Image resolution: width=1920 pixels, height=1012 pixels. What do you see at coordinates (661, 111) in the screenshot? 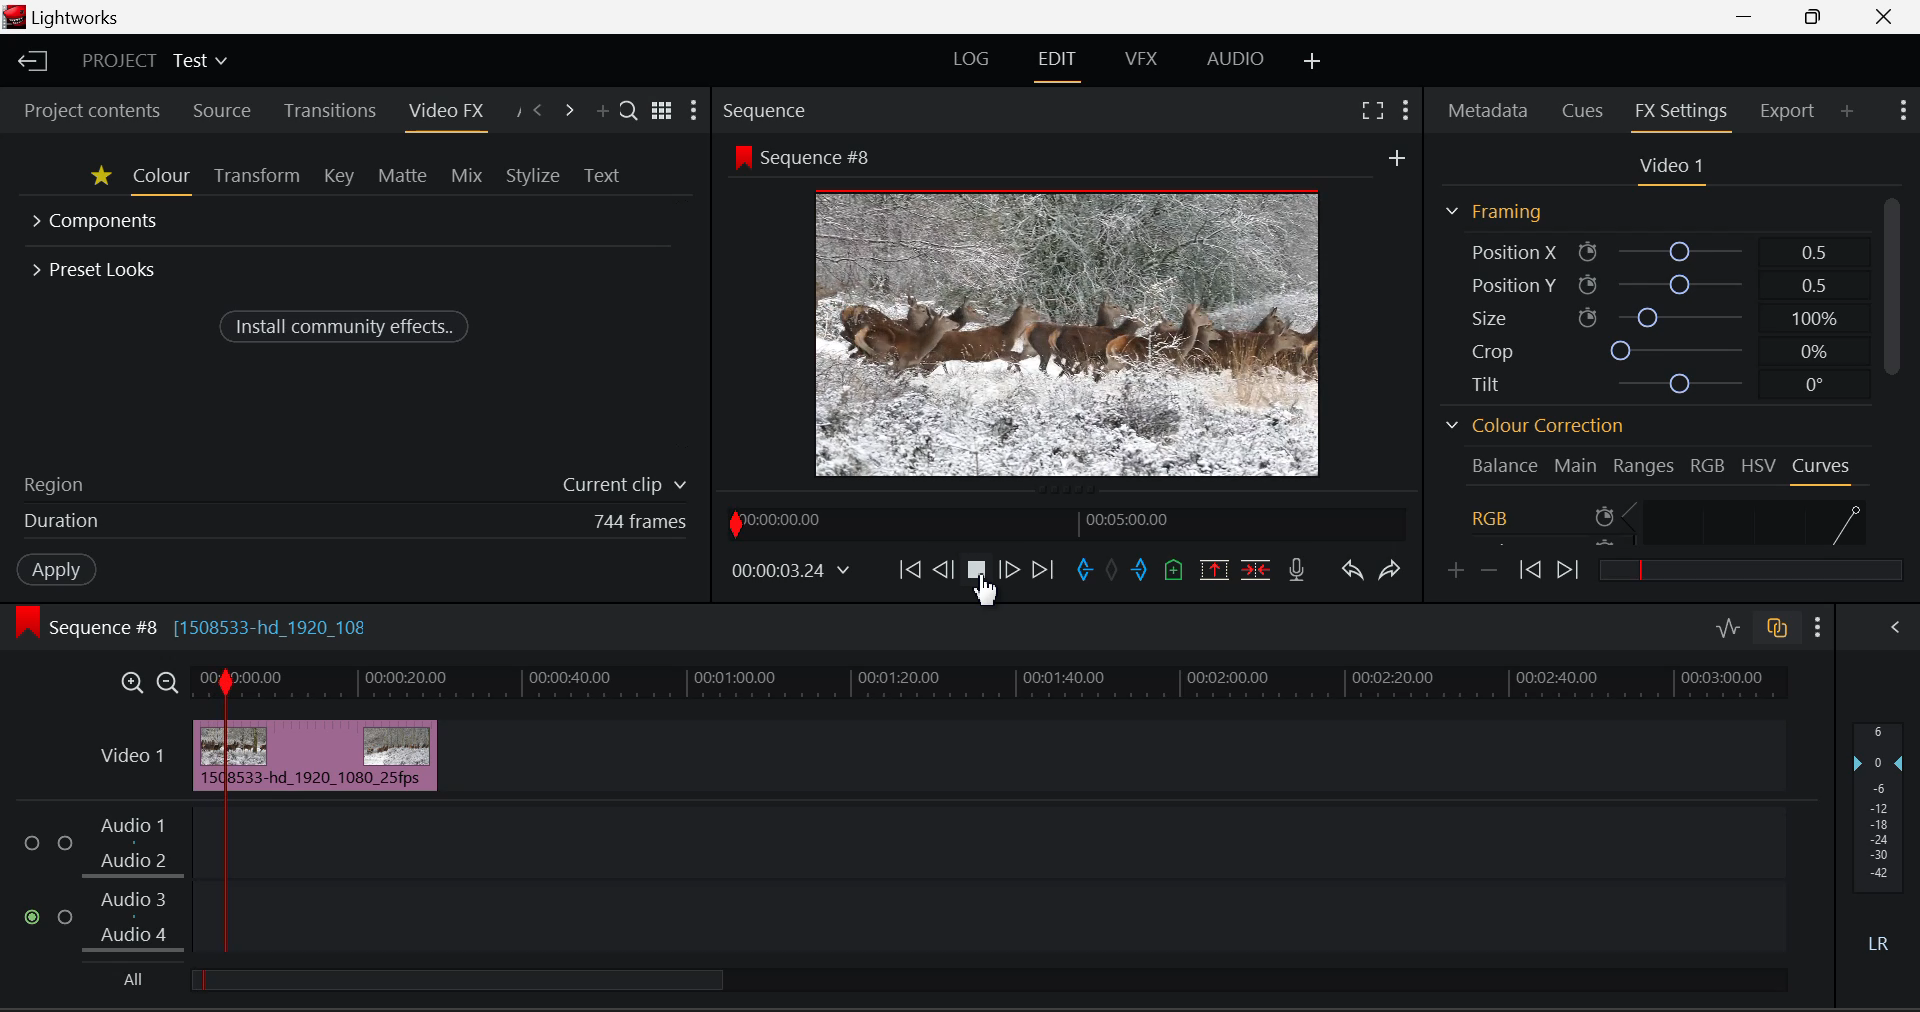
I see `Toggle between list and title view` at bounding box center [661, 111].